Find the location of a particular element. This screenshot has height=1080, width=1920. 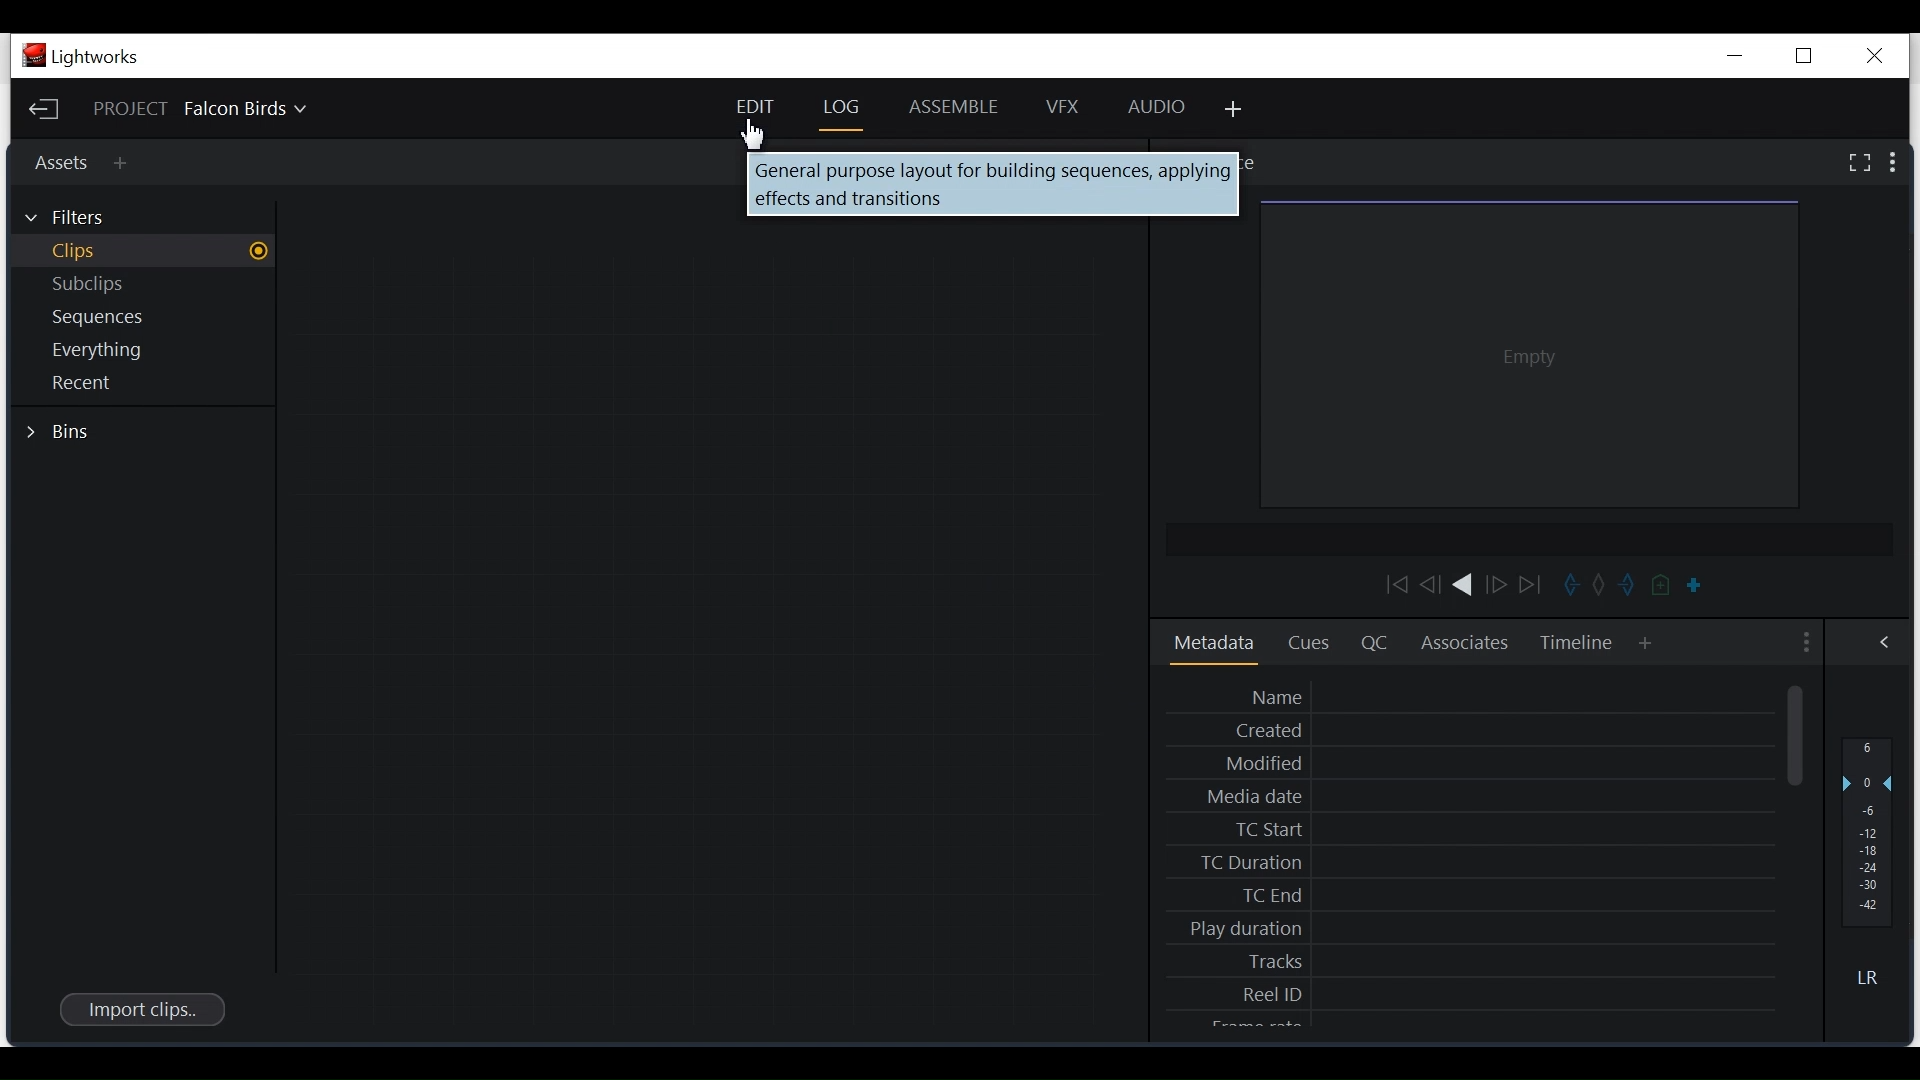

TC Start is located at coordinates (1480, 831).